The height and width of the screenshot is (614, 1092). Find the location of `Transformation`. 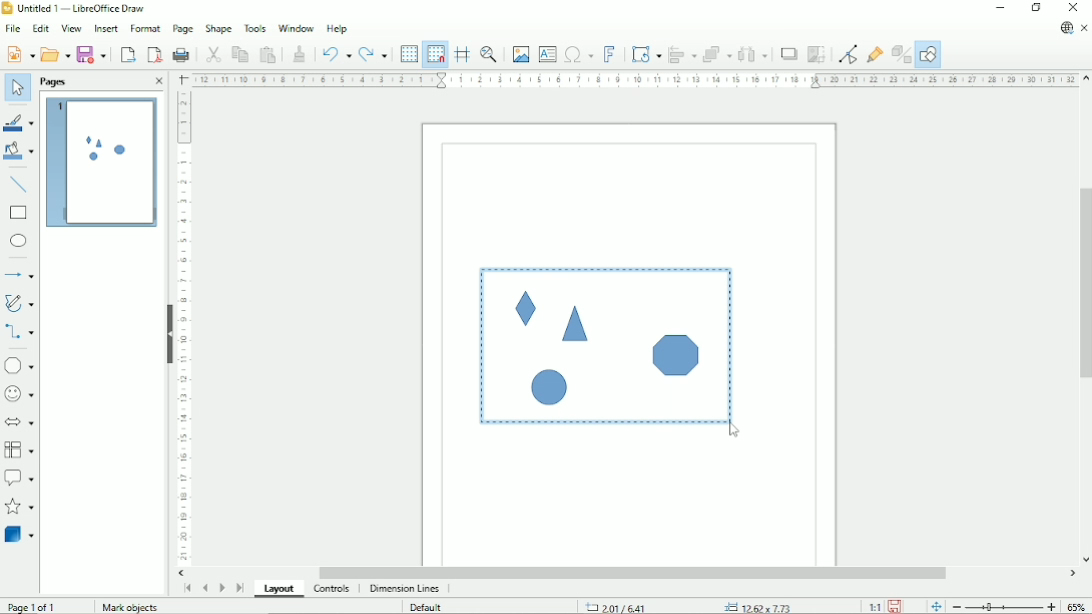

Transformation is located at coordinates (646, 54).